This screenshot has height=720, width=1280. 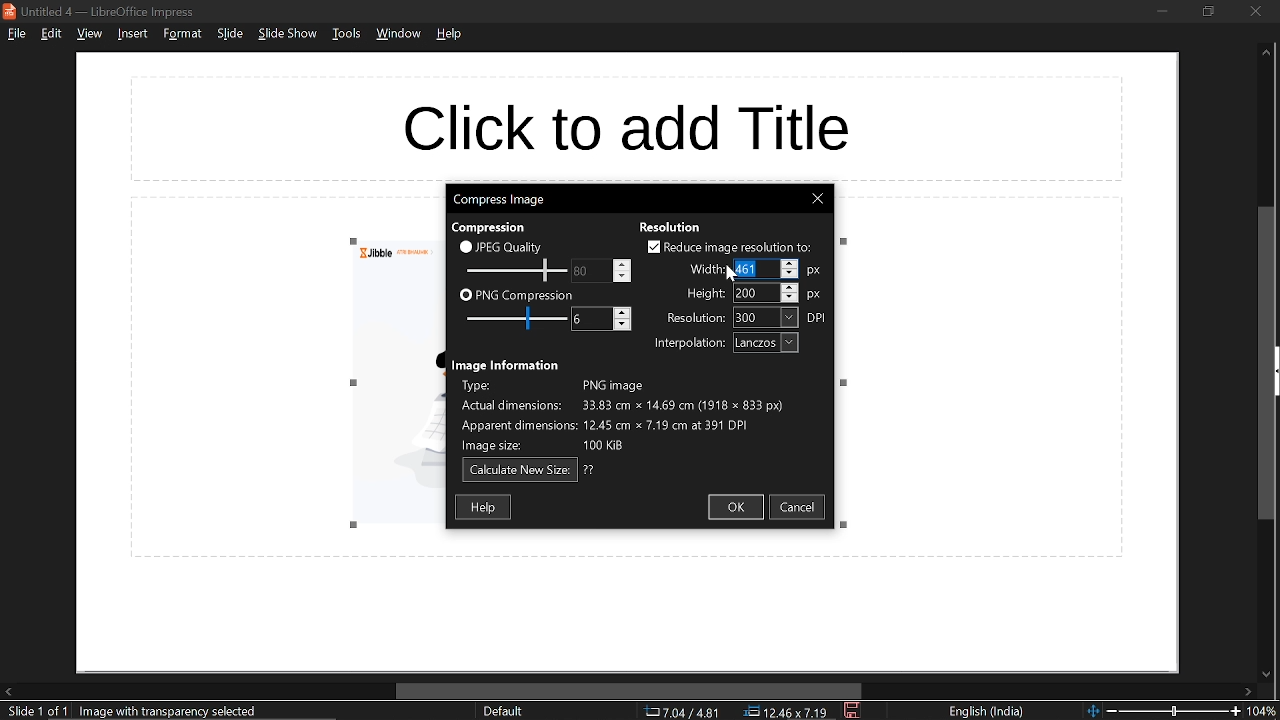 What do you see at coordinates (623, 312) in the screenshot?
I see `Increase ` at bounding box center [623, 312].